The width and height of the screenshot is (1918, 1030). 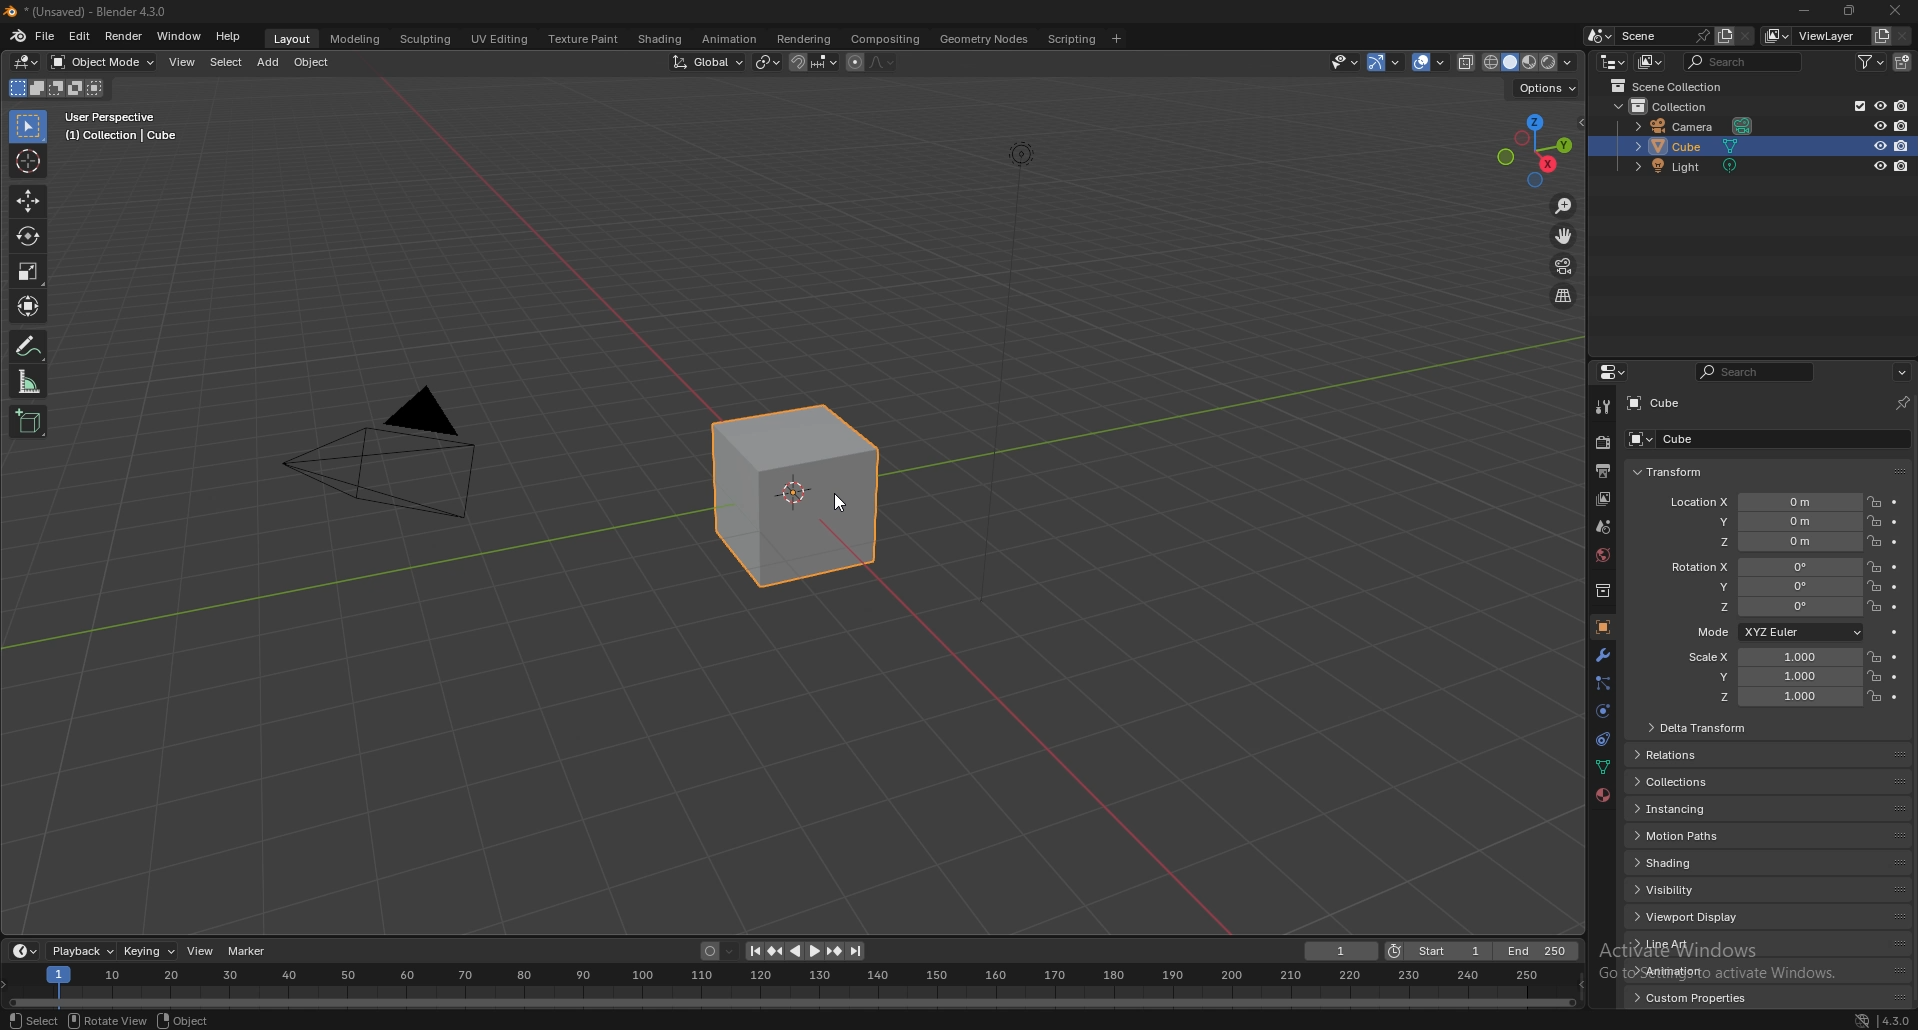 What do you see at coordinates (1435, 951) in the screenshot?
I see `start` at bounding box center [1435, 951].